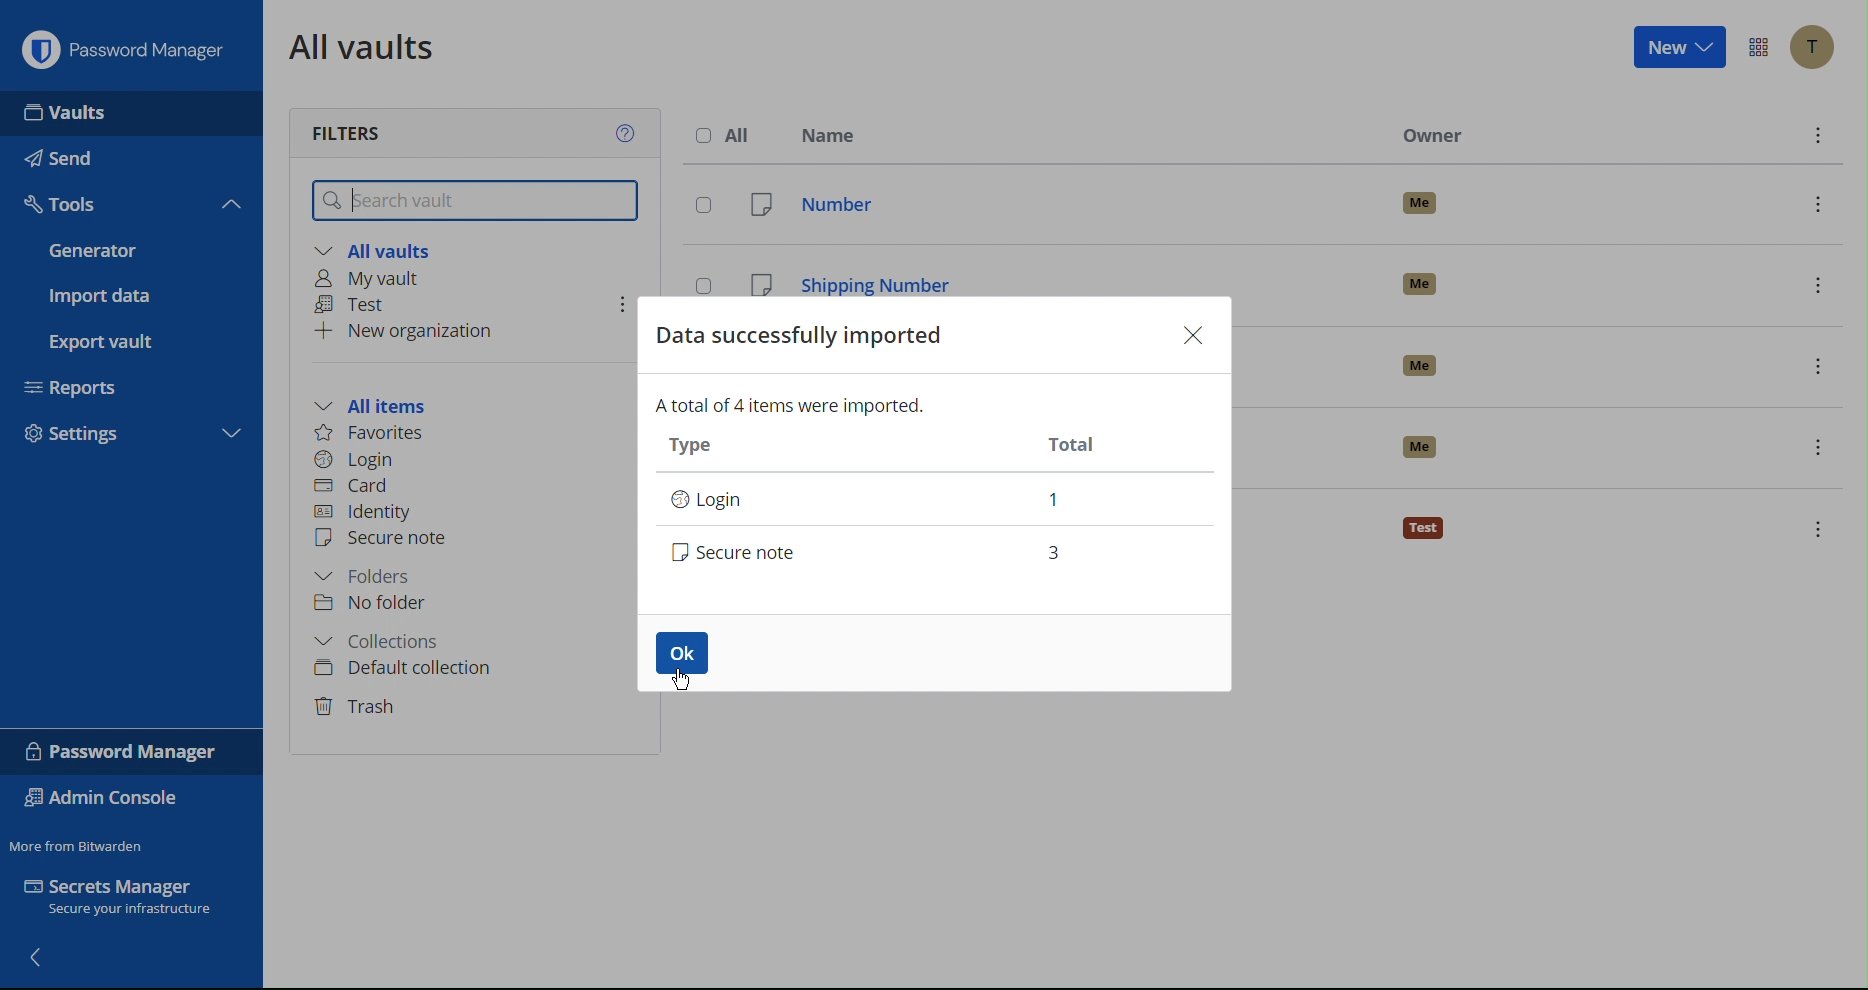 Image resolution: width=1868 pixels, height=990 pixels. I want to click on Card, so click(358, 487).